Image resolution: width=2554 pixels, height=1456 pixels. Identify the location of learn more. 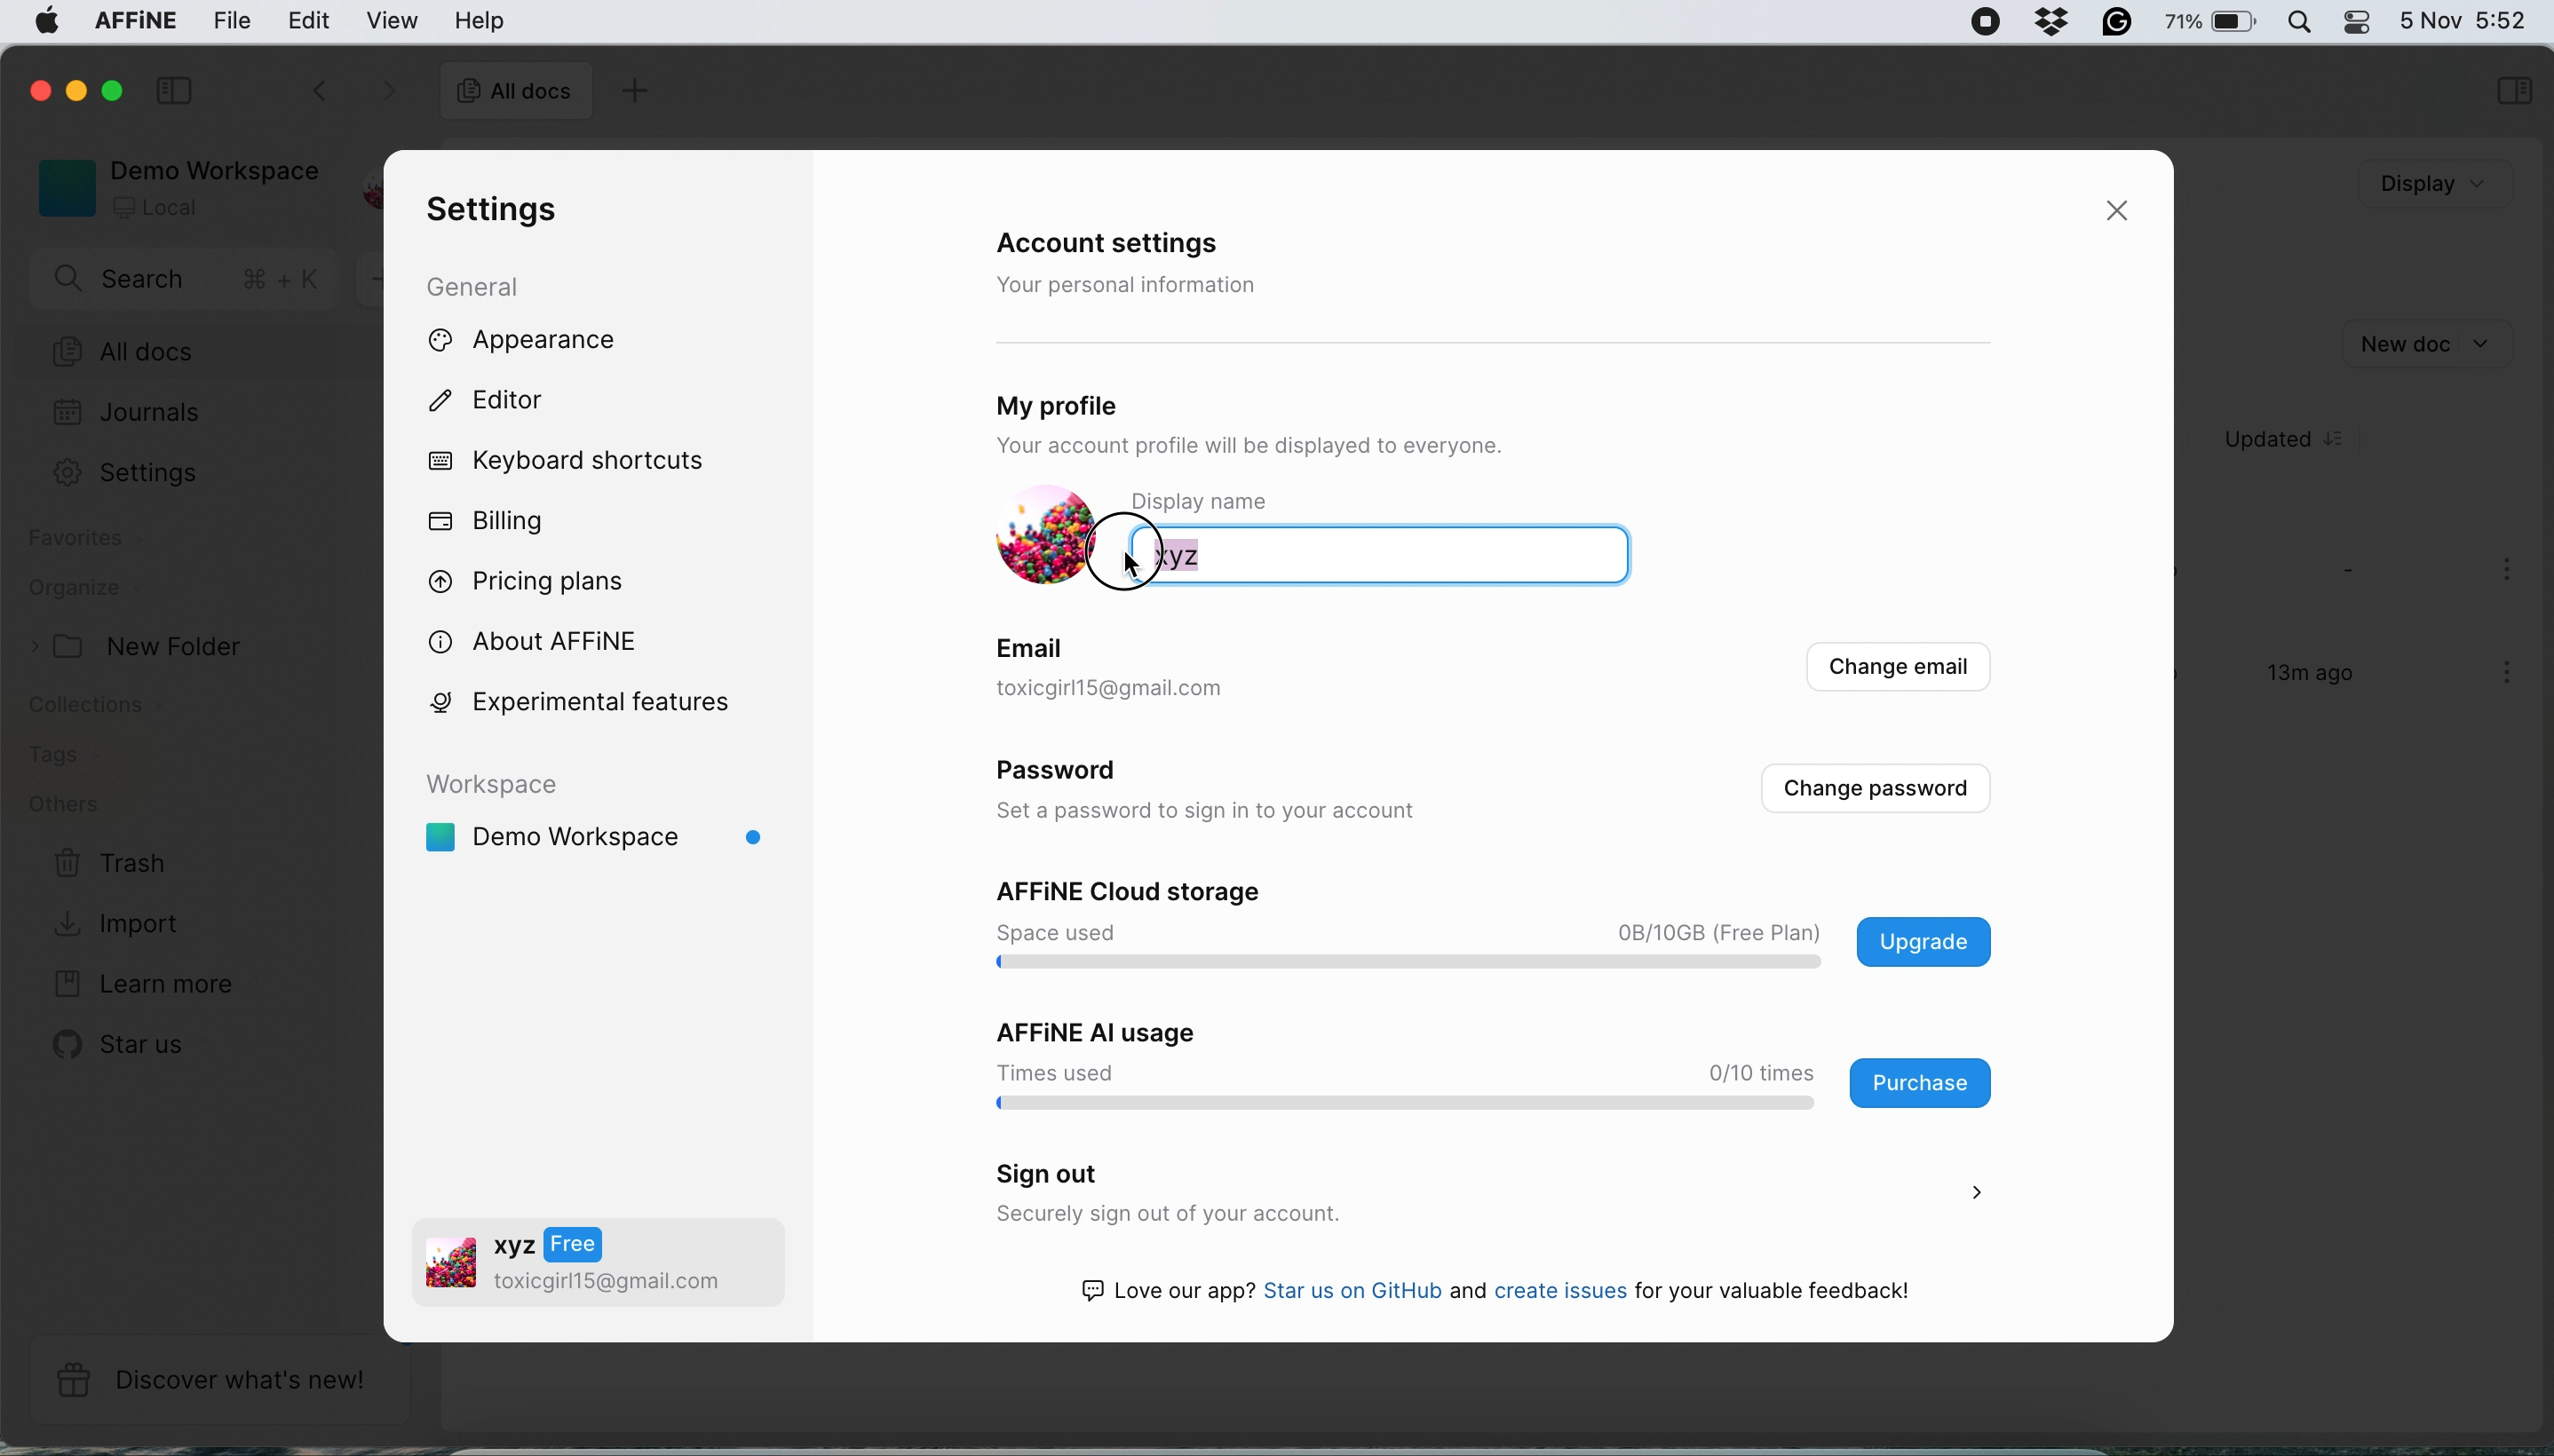
(138, 985).